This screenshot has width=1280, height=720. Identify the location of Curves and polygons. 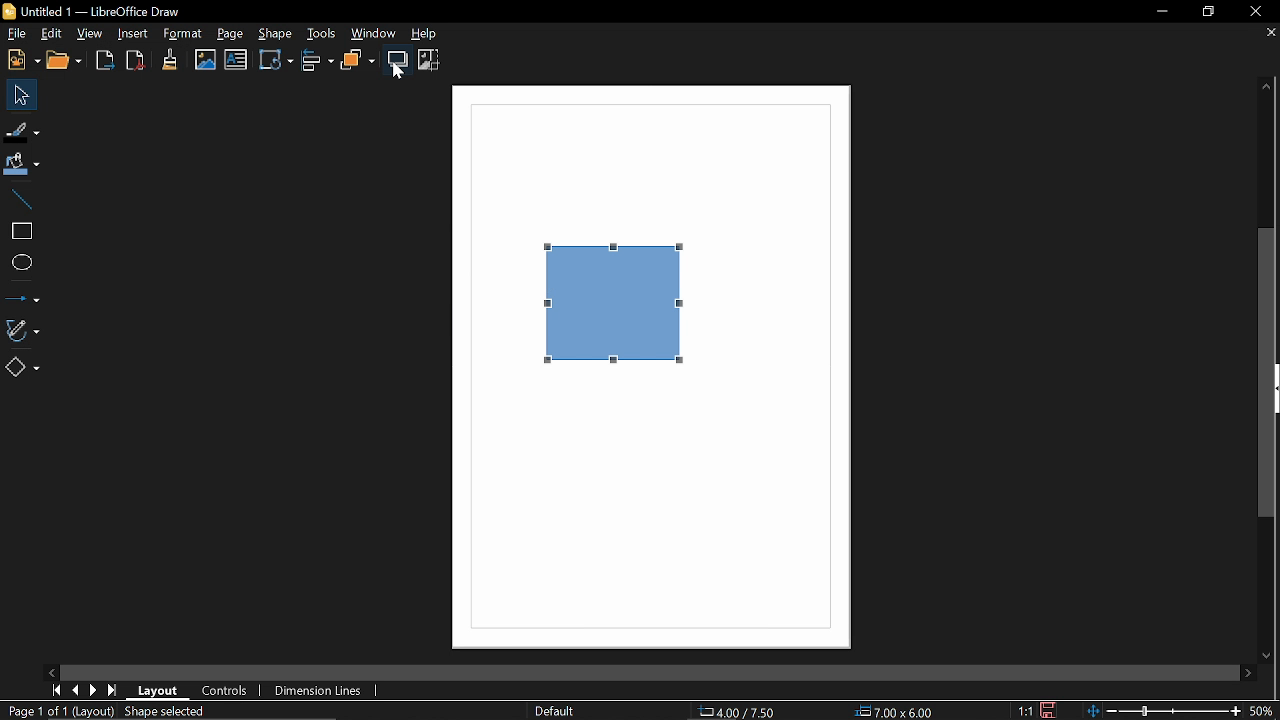
(26, 329).